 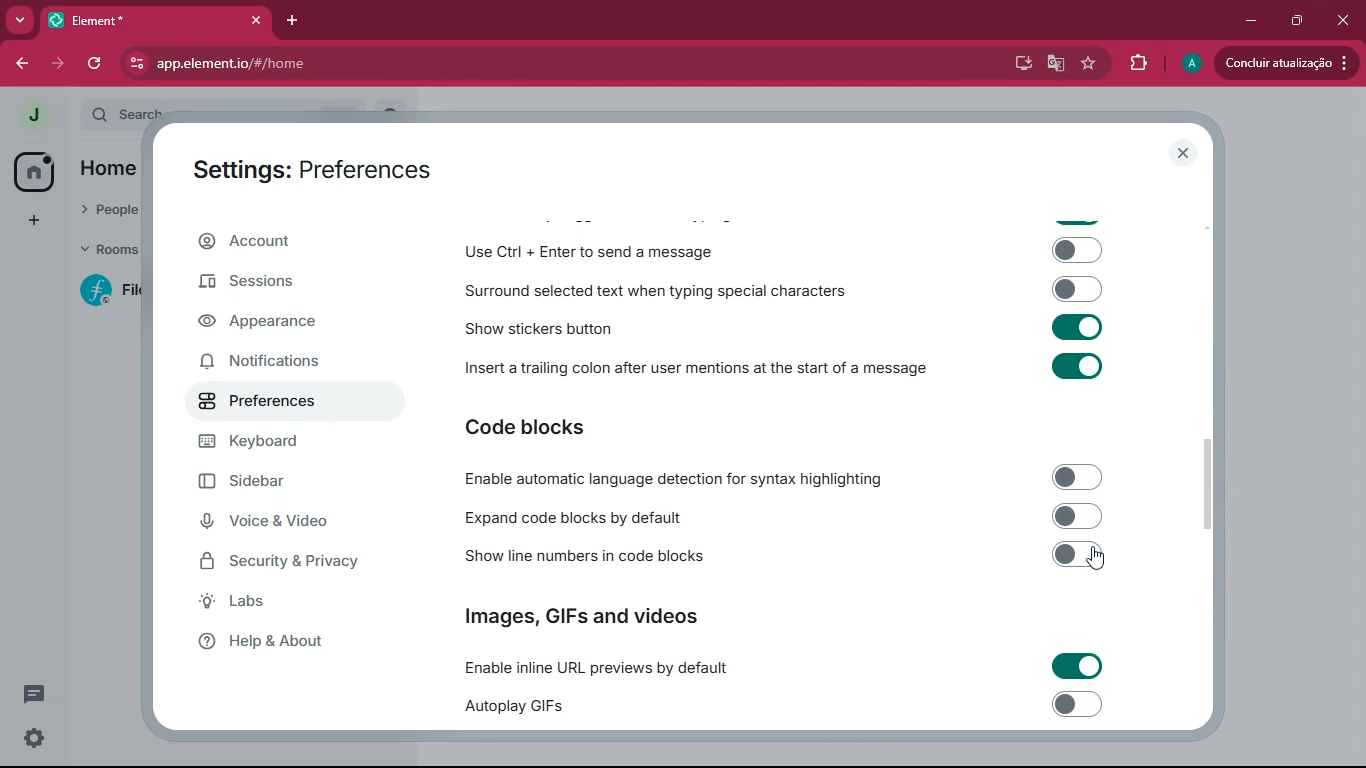 I want to click on Images, GIFs and videos, so click(x=585, y=614).